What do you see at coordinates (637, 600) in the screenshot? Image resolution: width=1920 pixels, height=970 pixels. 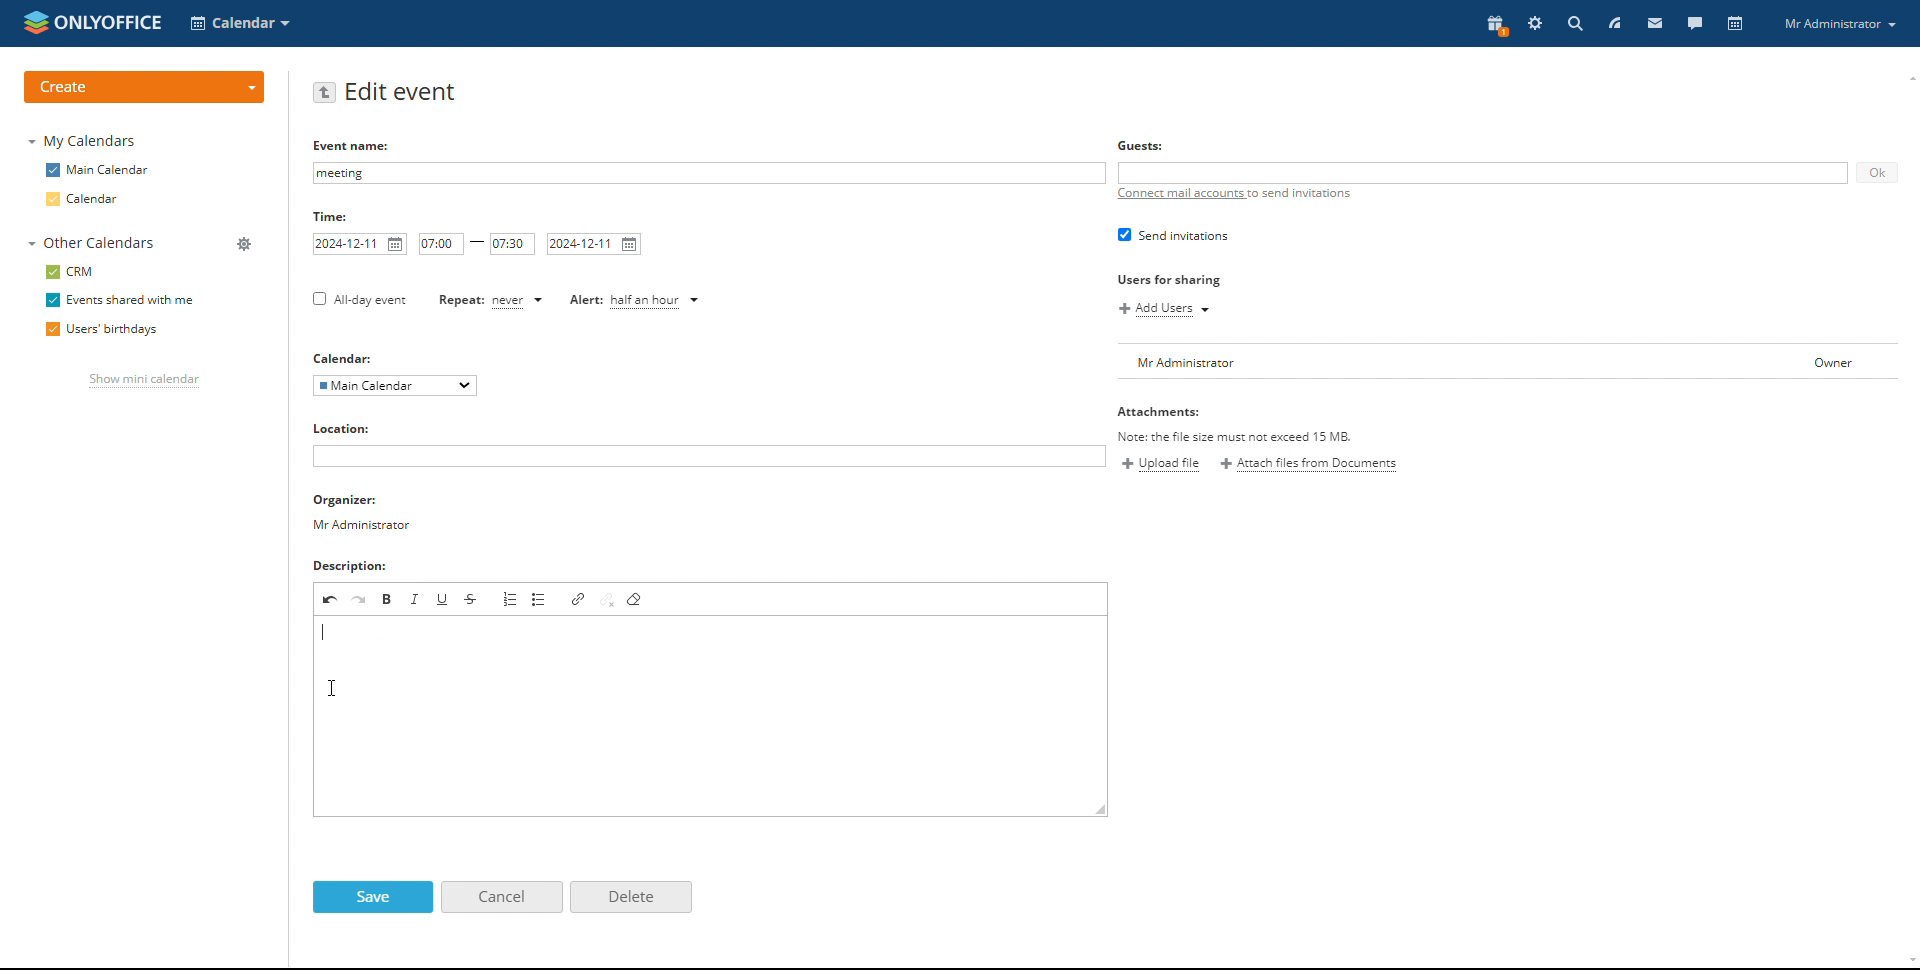 I see `remove format` at bounding box center [637, 600].